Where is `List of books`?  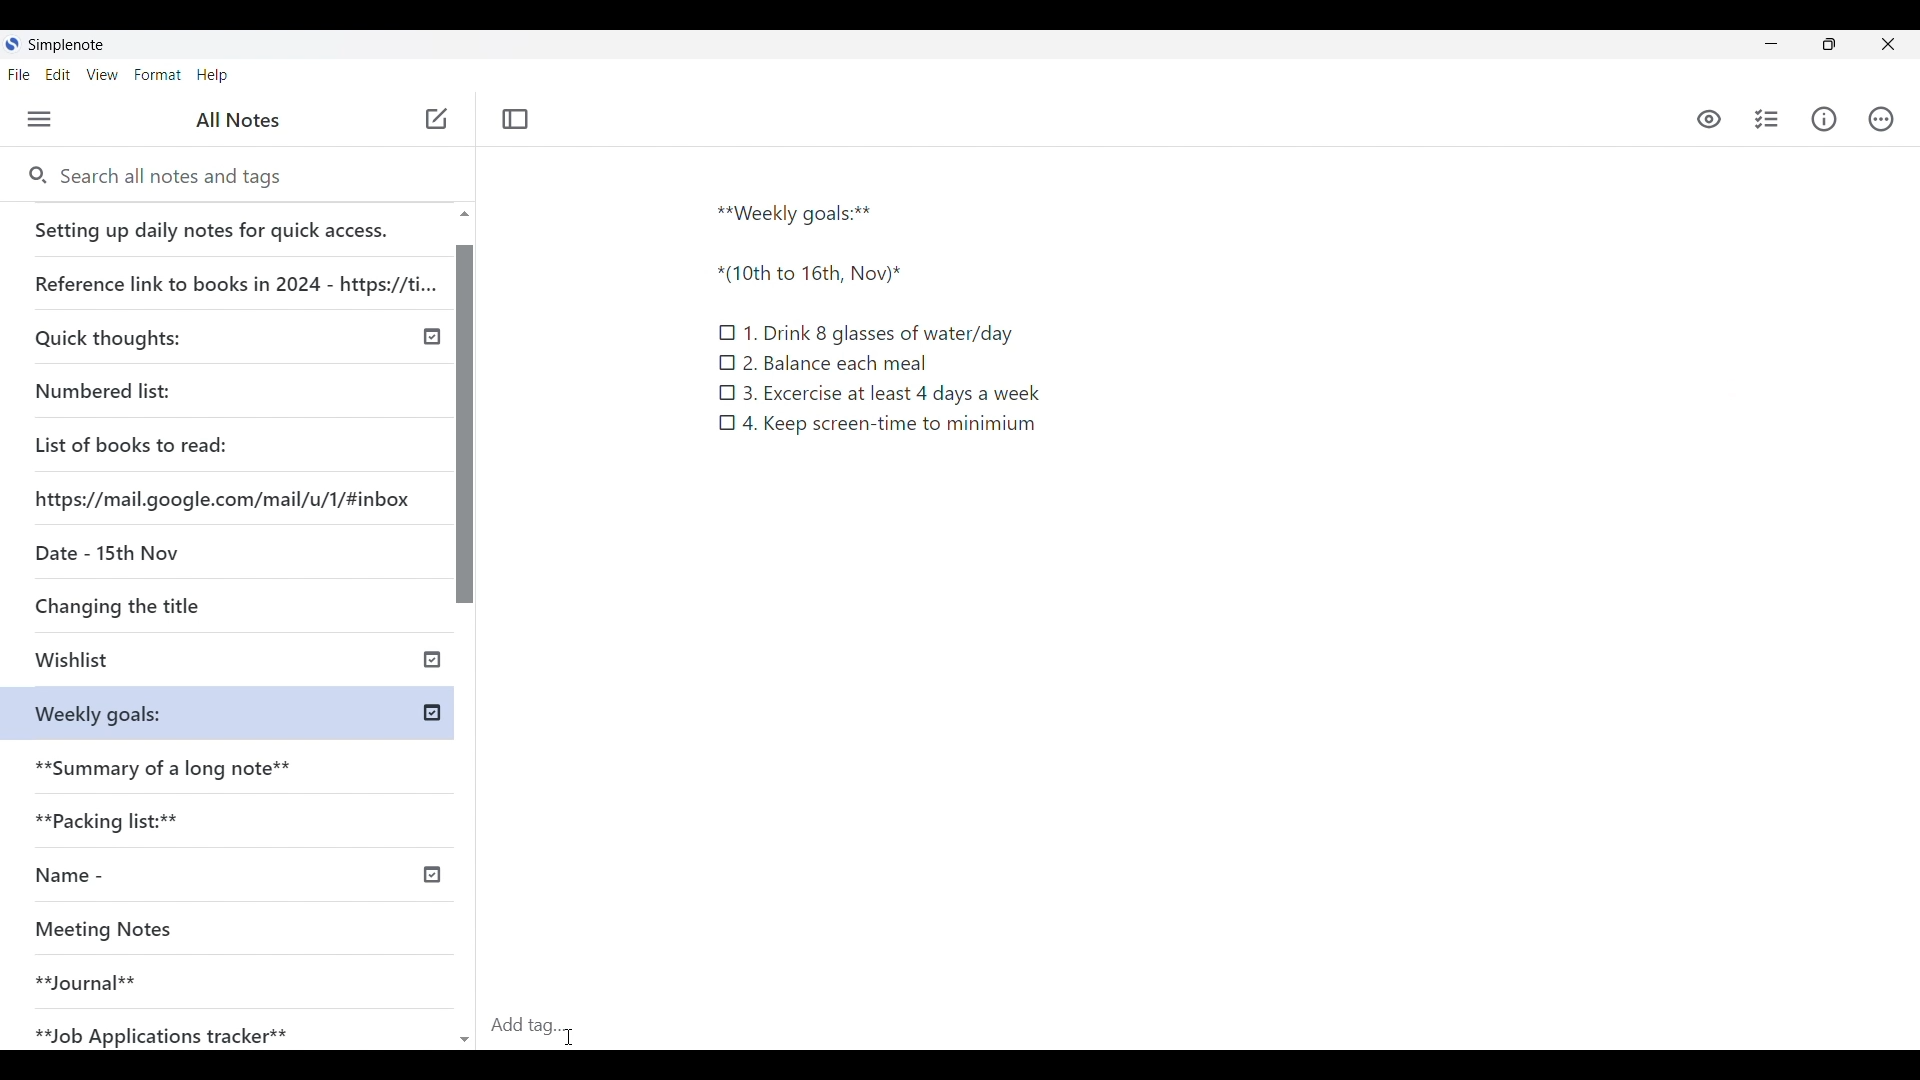
List of books is located at coordinates (133, 442).